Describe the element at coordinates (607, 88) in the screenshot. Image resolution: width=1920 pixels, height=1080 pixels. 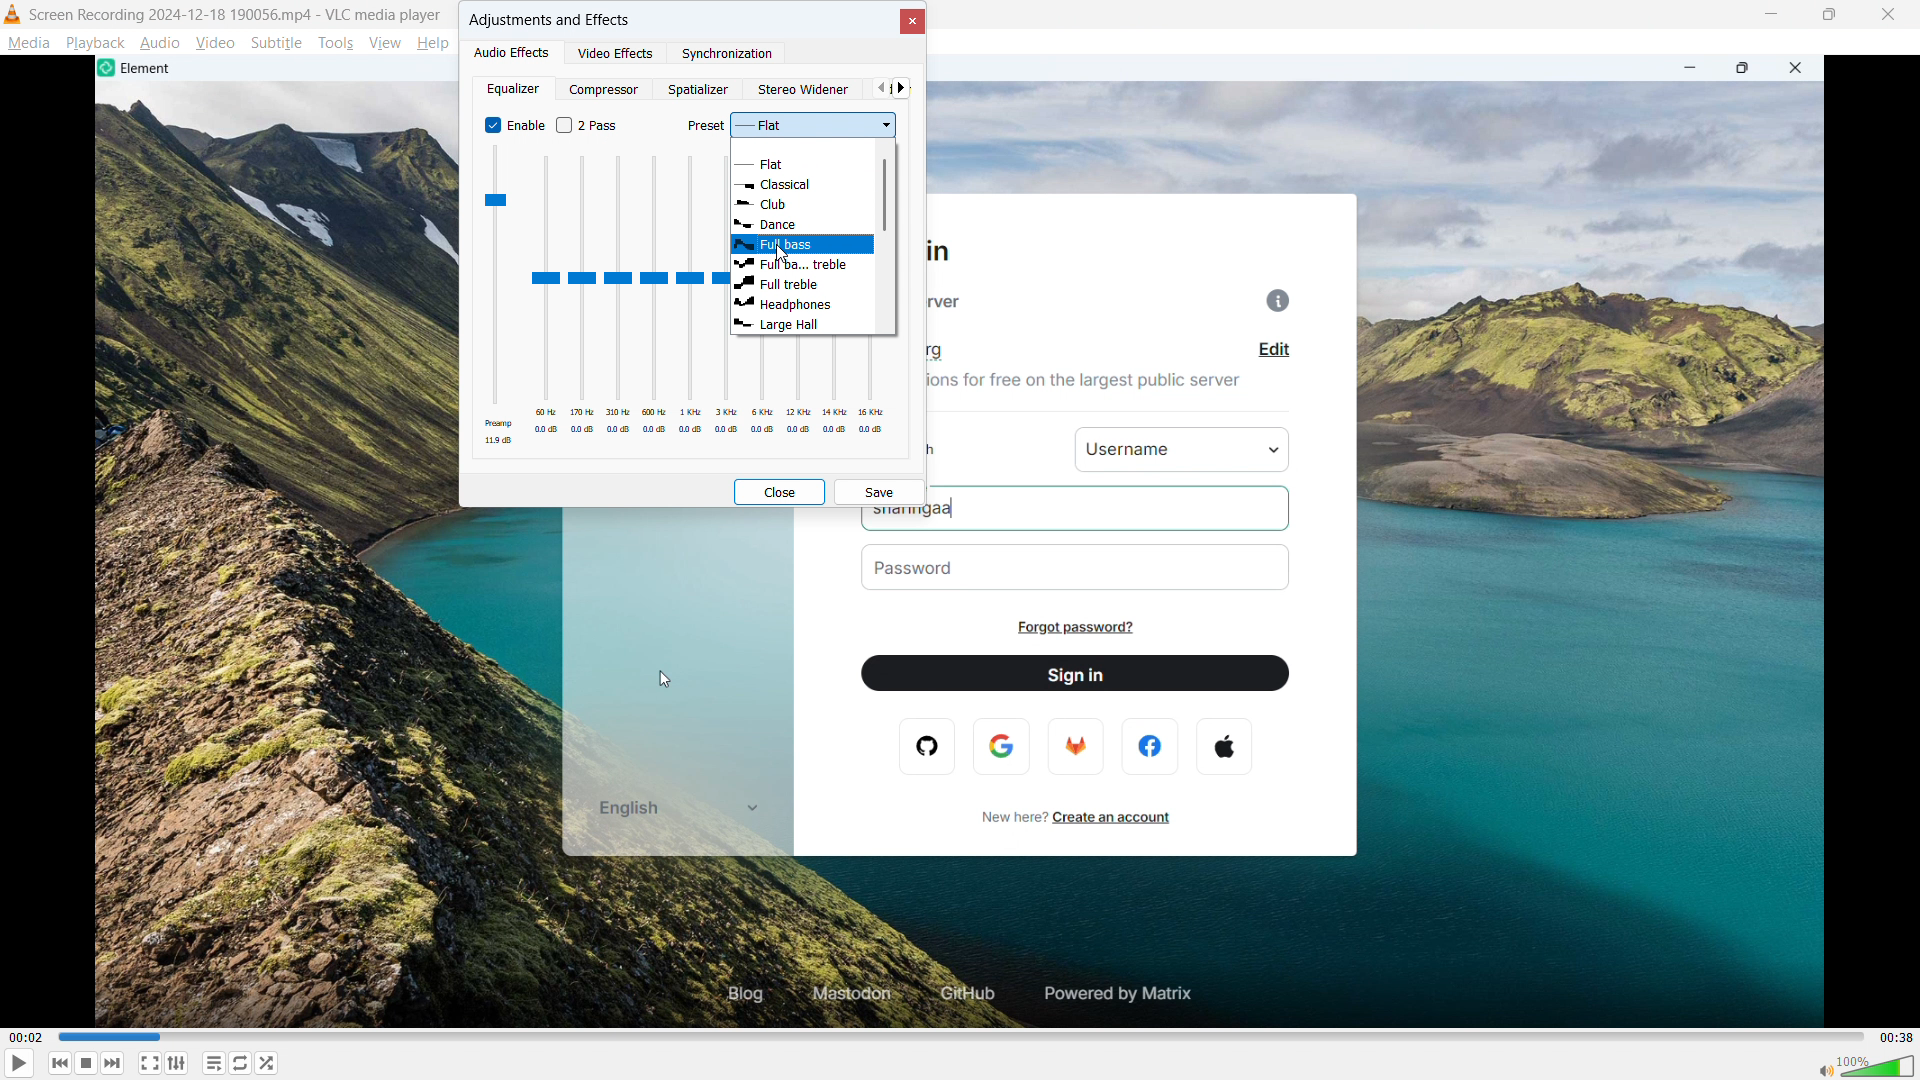
I see `Compressor ` at that location.